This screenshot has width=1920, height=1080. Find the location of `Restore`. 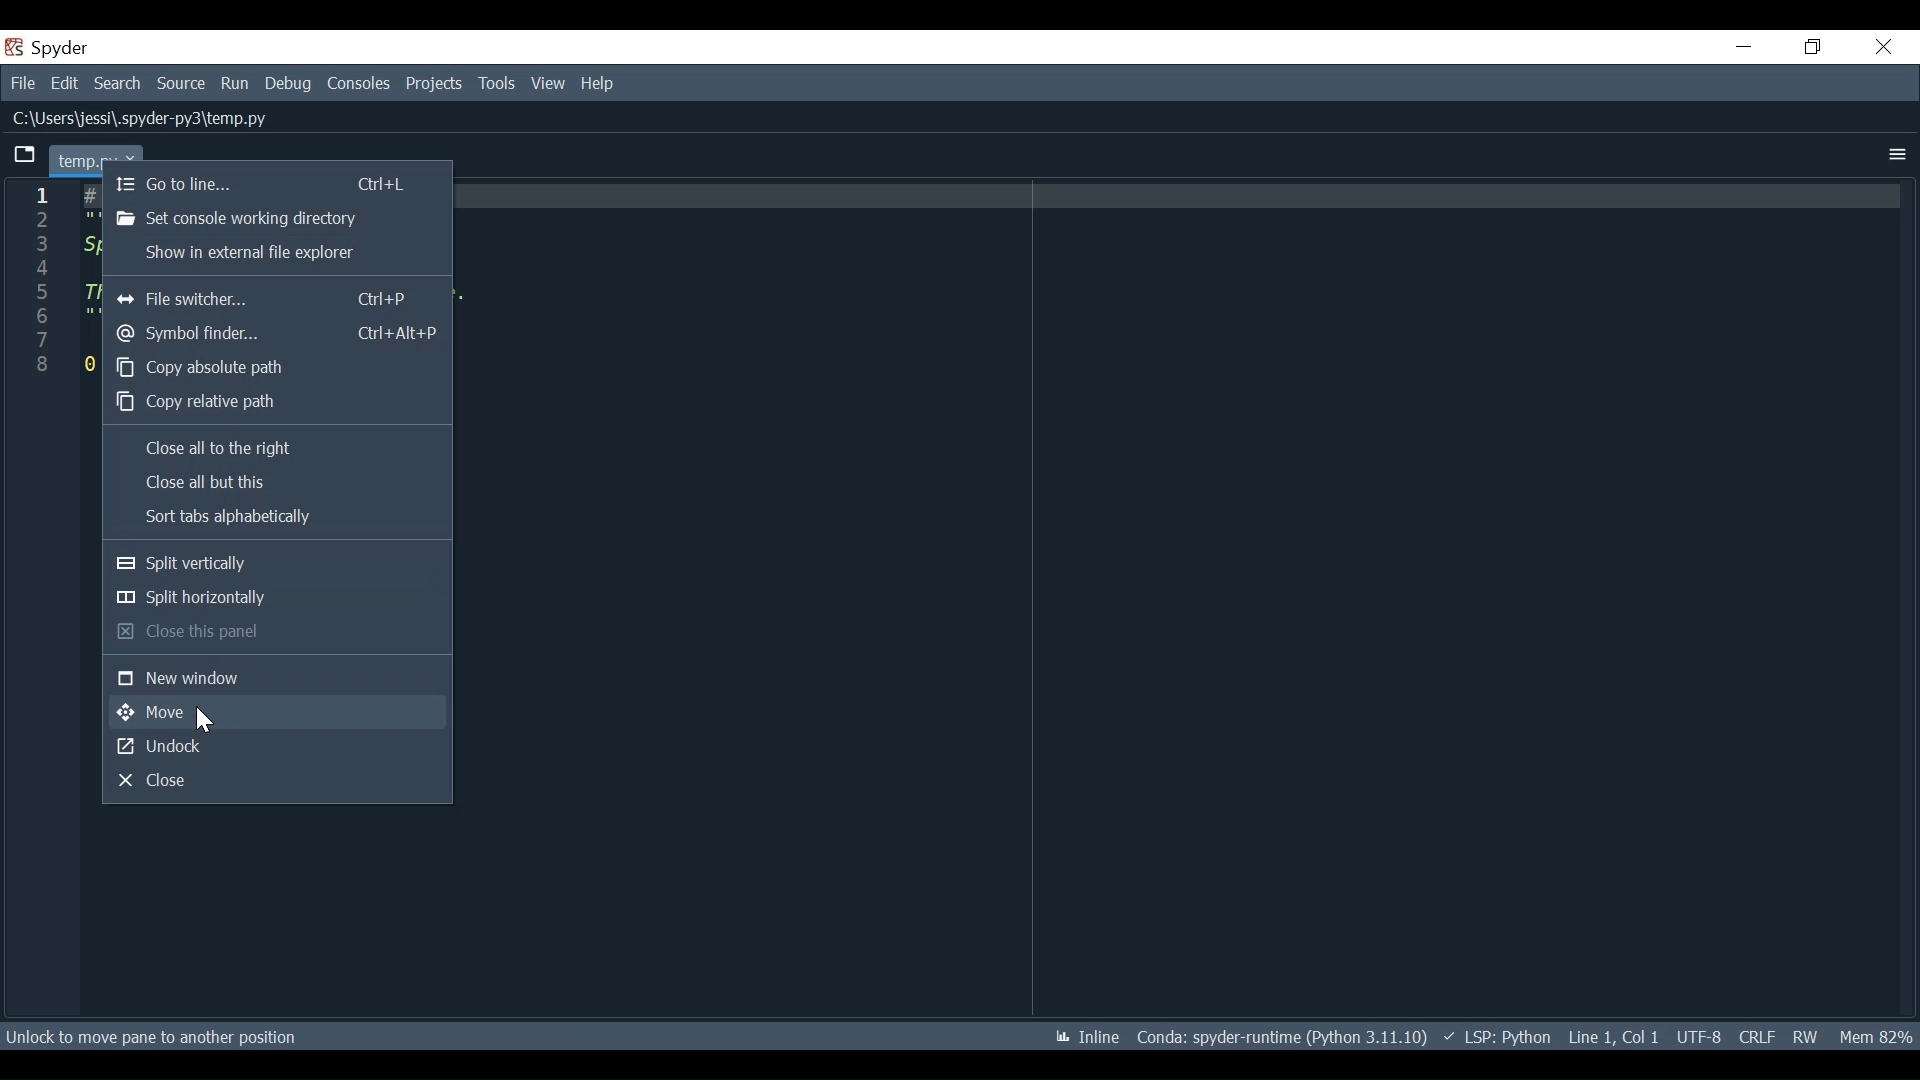

Restore is located at coordinates (1815, 46).